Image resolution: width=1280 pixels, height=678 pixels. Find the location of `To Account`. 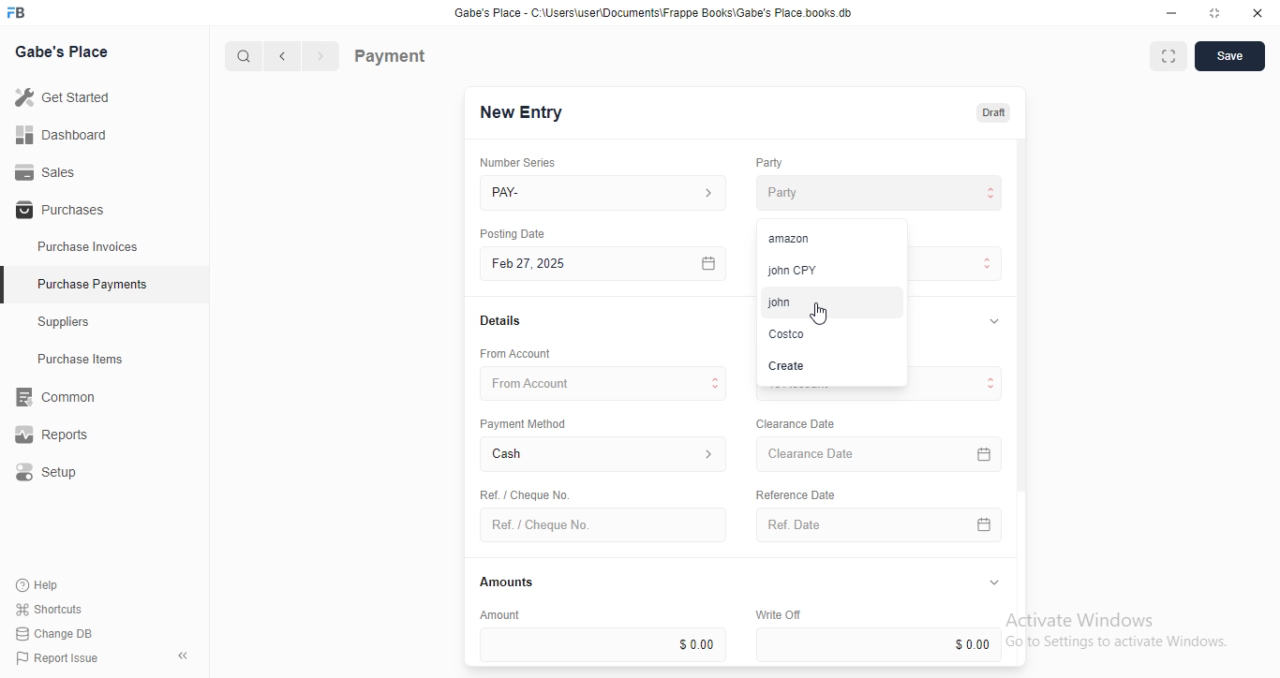

To Account is located at coordinates (957, 383).